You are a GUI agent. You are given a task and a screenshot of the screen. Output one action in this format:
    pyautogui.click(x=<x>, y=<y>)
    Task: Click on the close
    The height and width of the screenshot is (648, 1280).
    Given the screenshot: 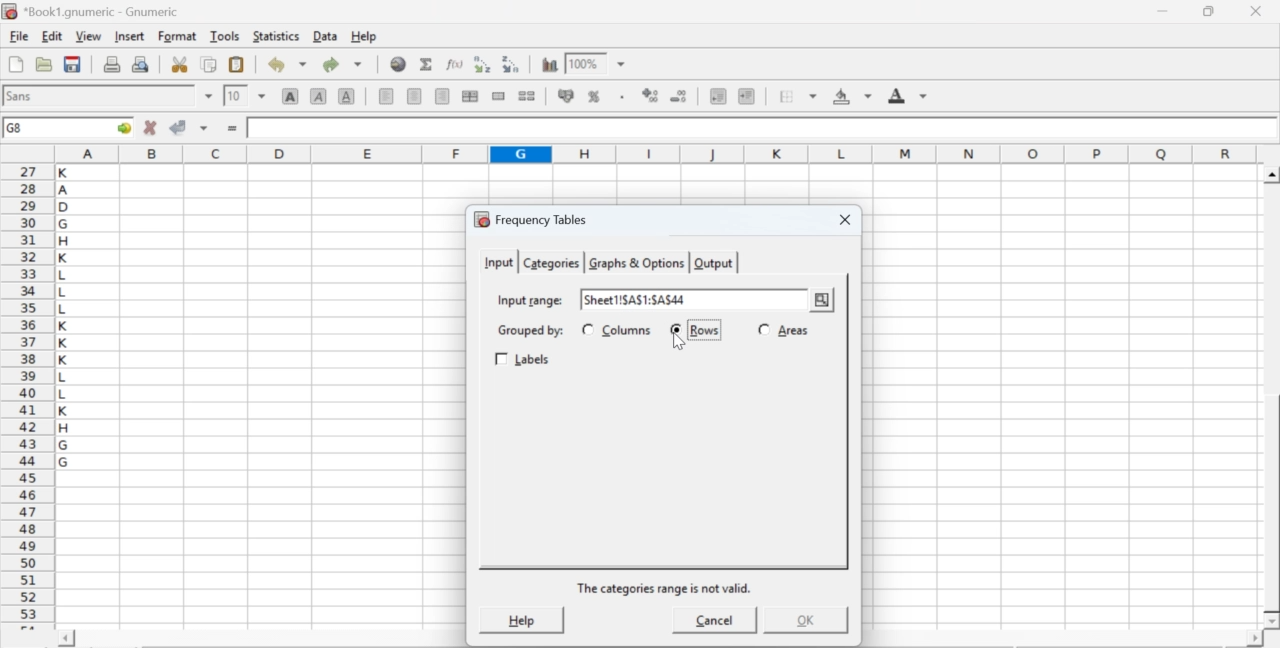 What is the action you would take?
    pyautogui.click(x=842, y=221)
    